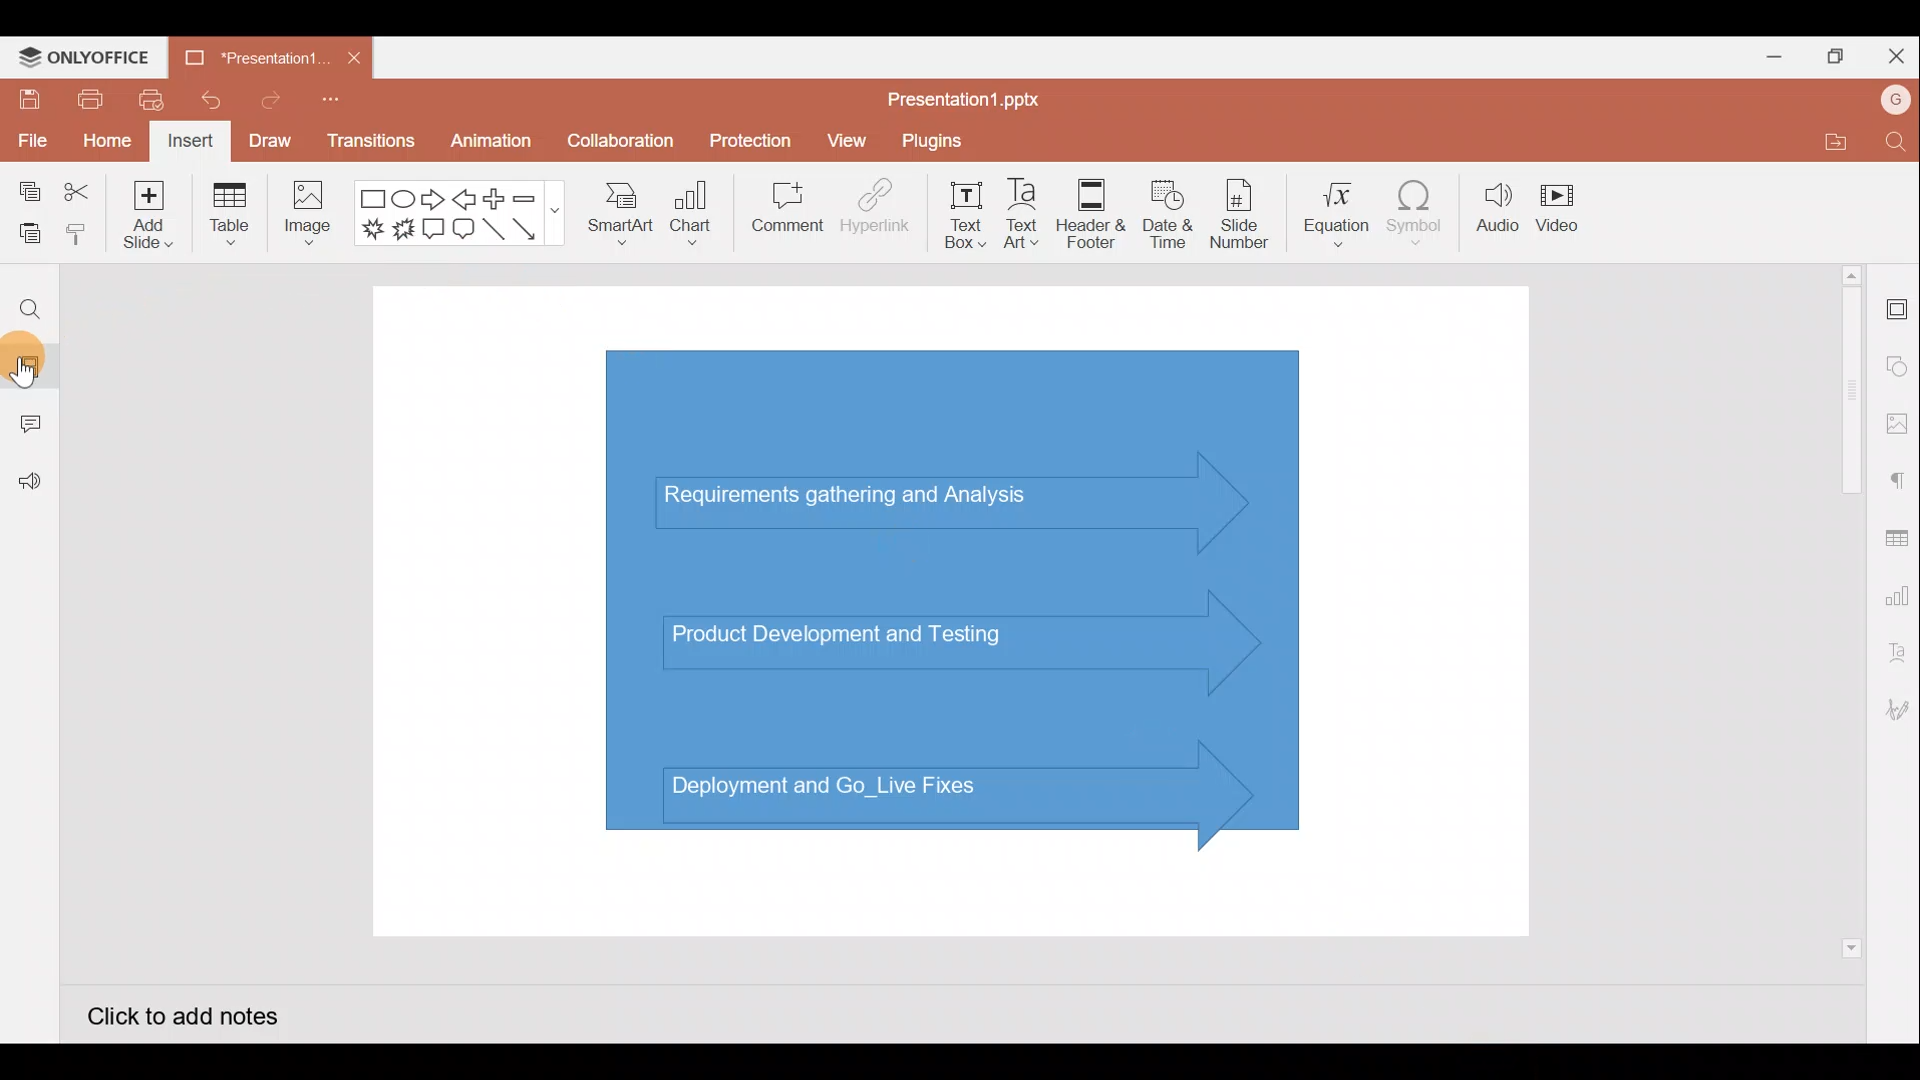 This screenshot has height=1080, width=1920. Describe the element at coordinates (1895, 660) in the screenshot. I see `Text Art settings` at that location.